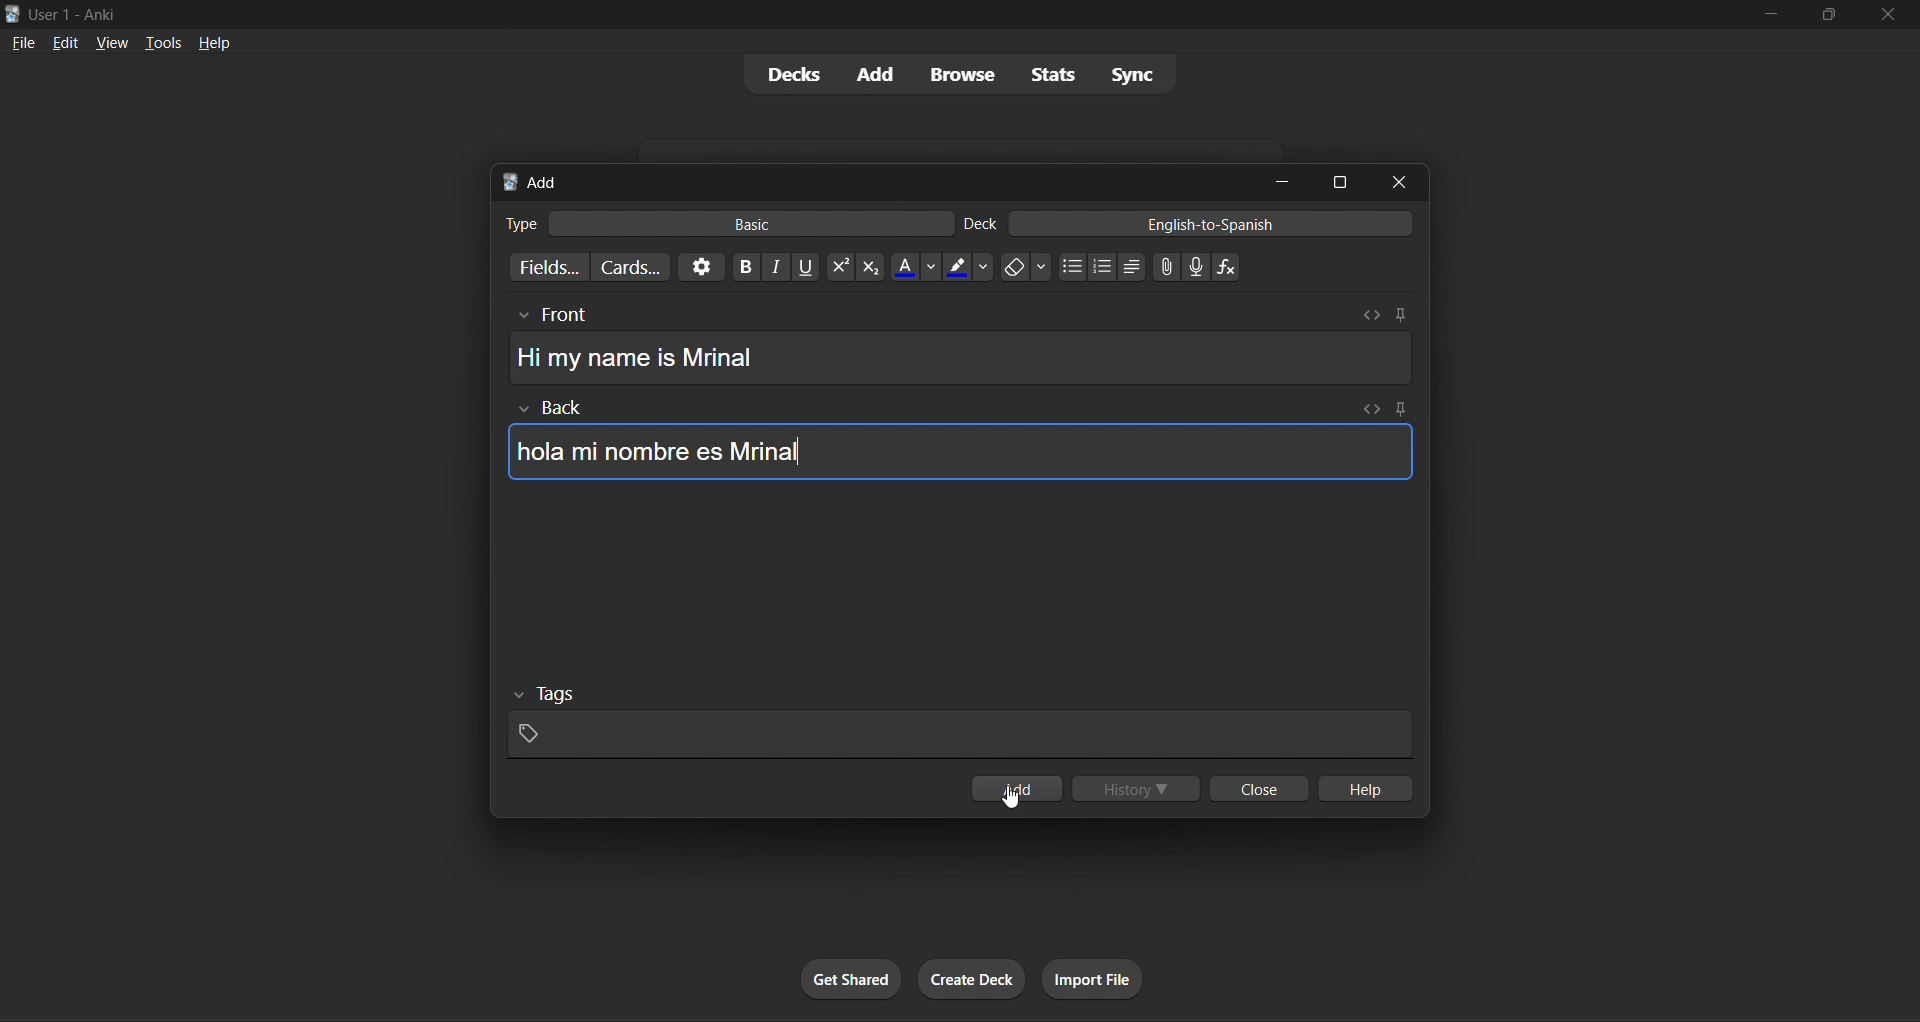 This screenshot has width=1920, height=1022. Describe the element at coordinates (1768, 18) in the screenshot. I see `minimize` at that location.